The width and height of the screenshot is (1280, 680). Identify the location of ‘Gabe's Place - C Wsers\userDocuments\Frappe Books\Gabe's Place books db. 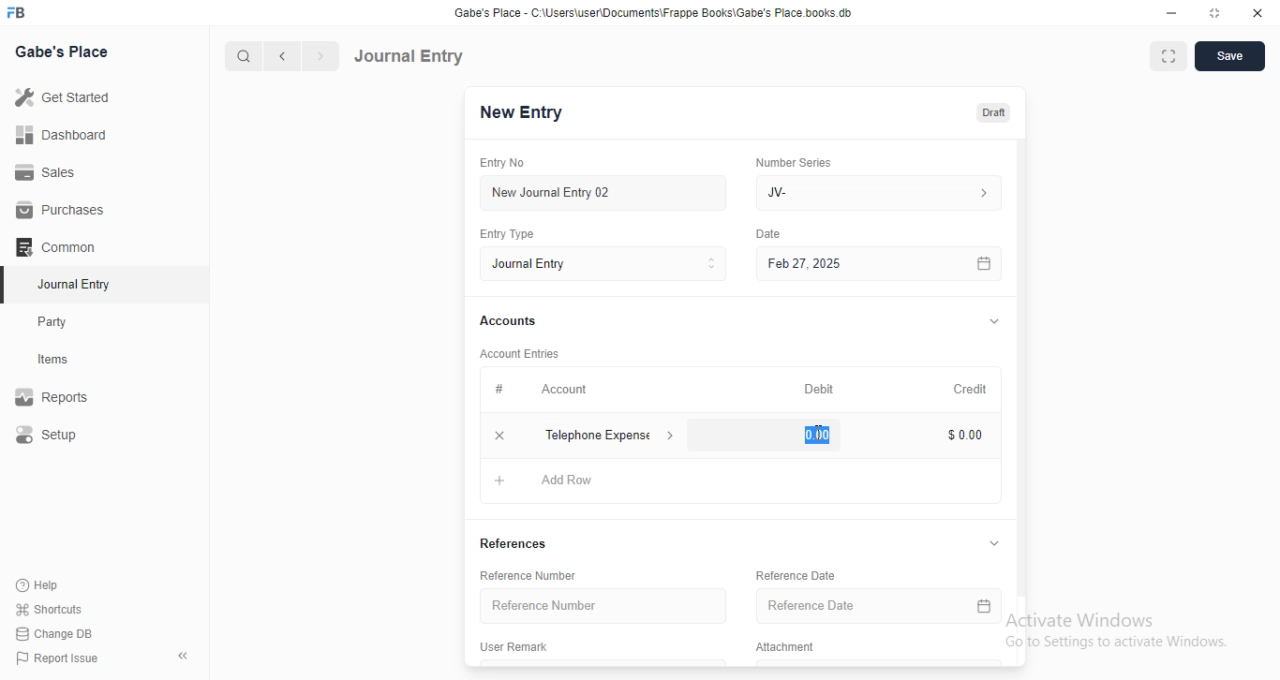
(659, 11).